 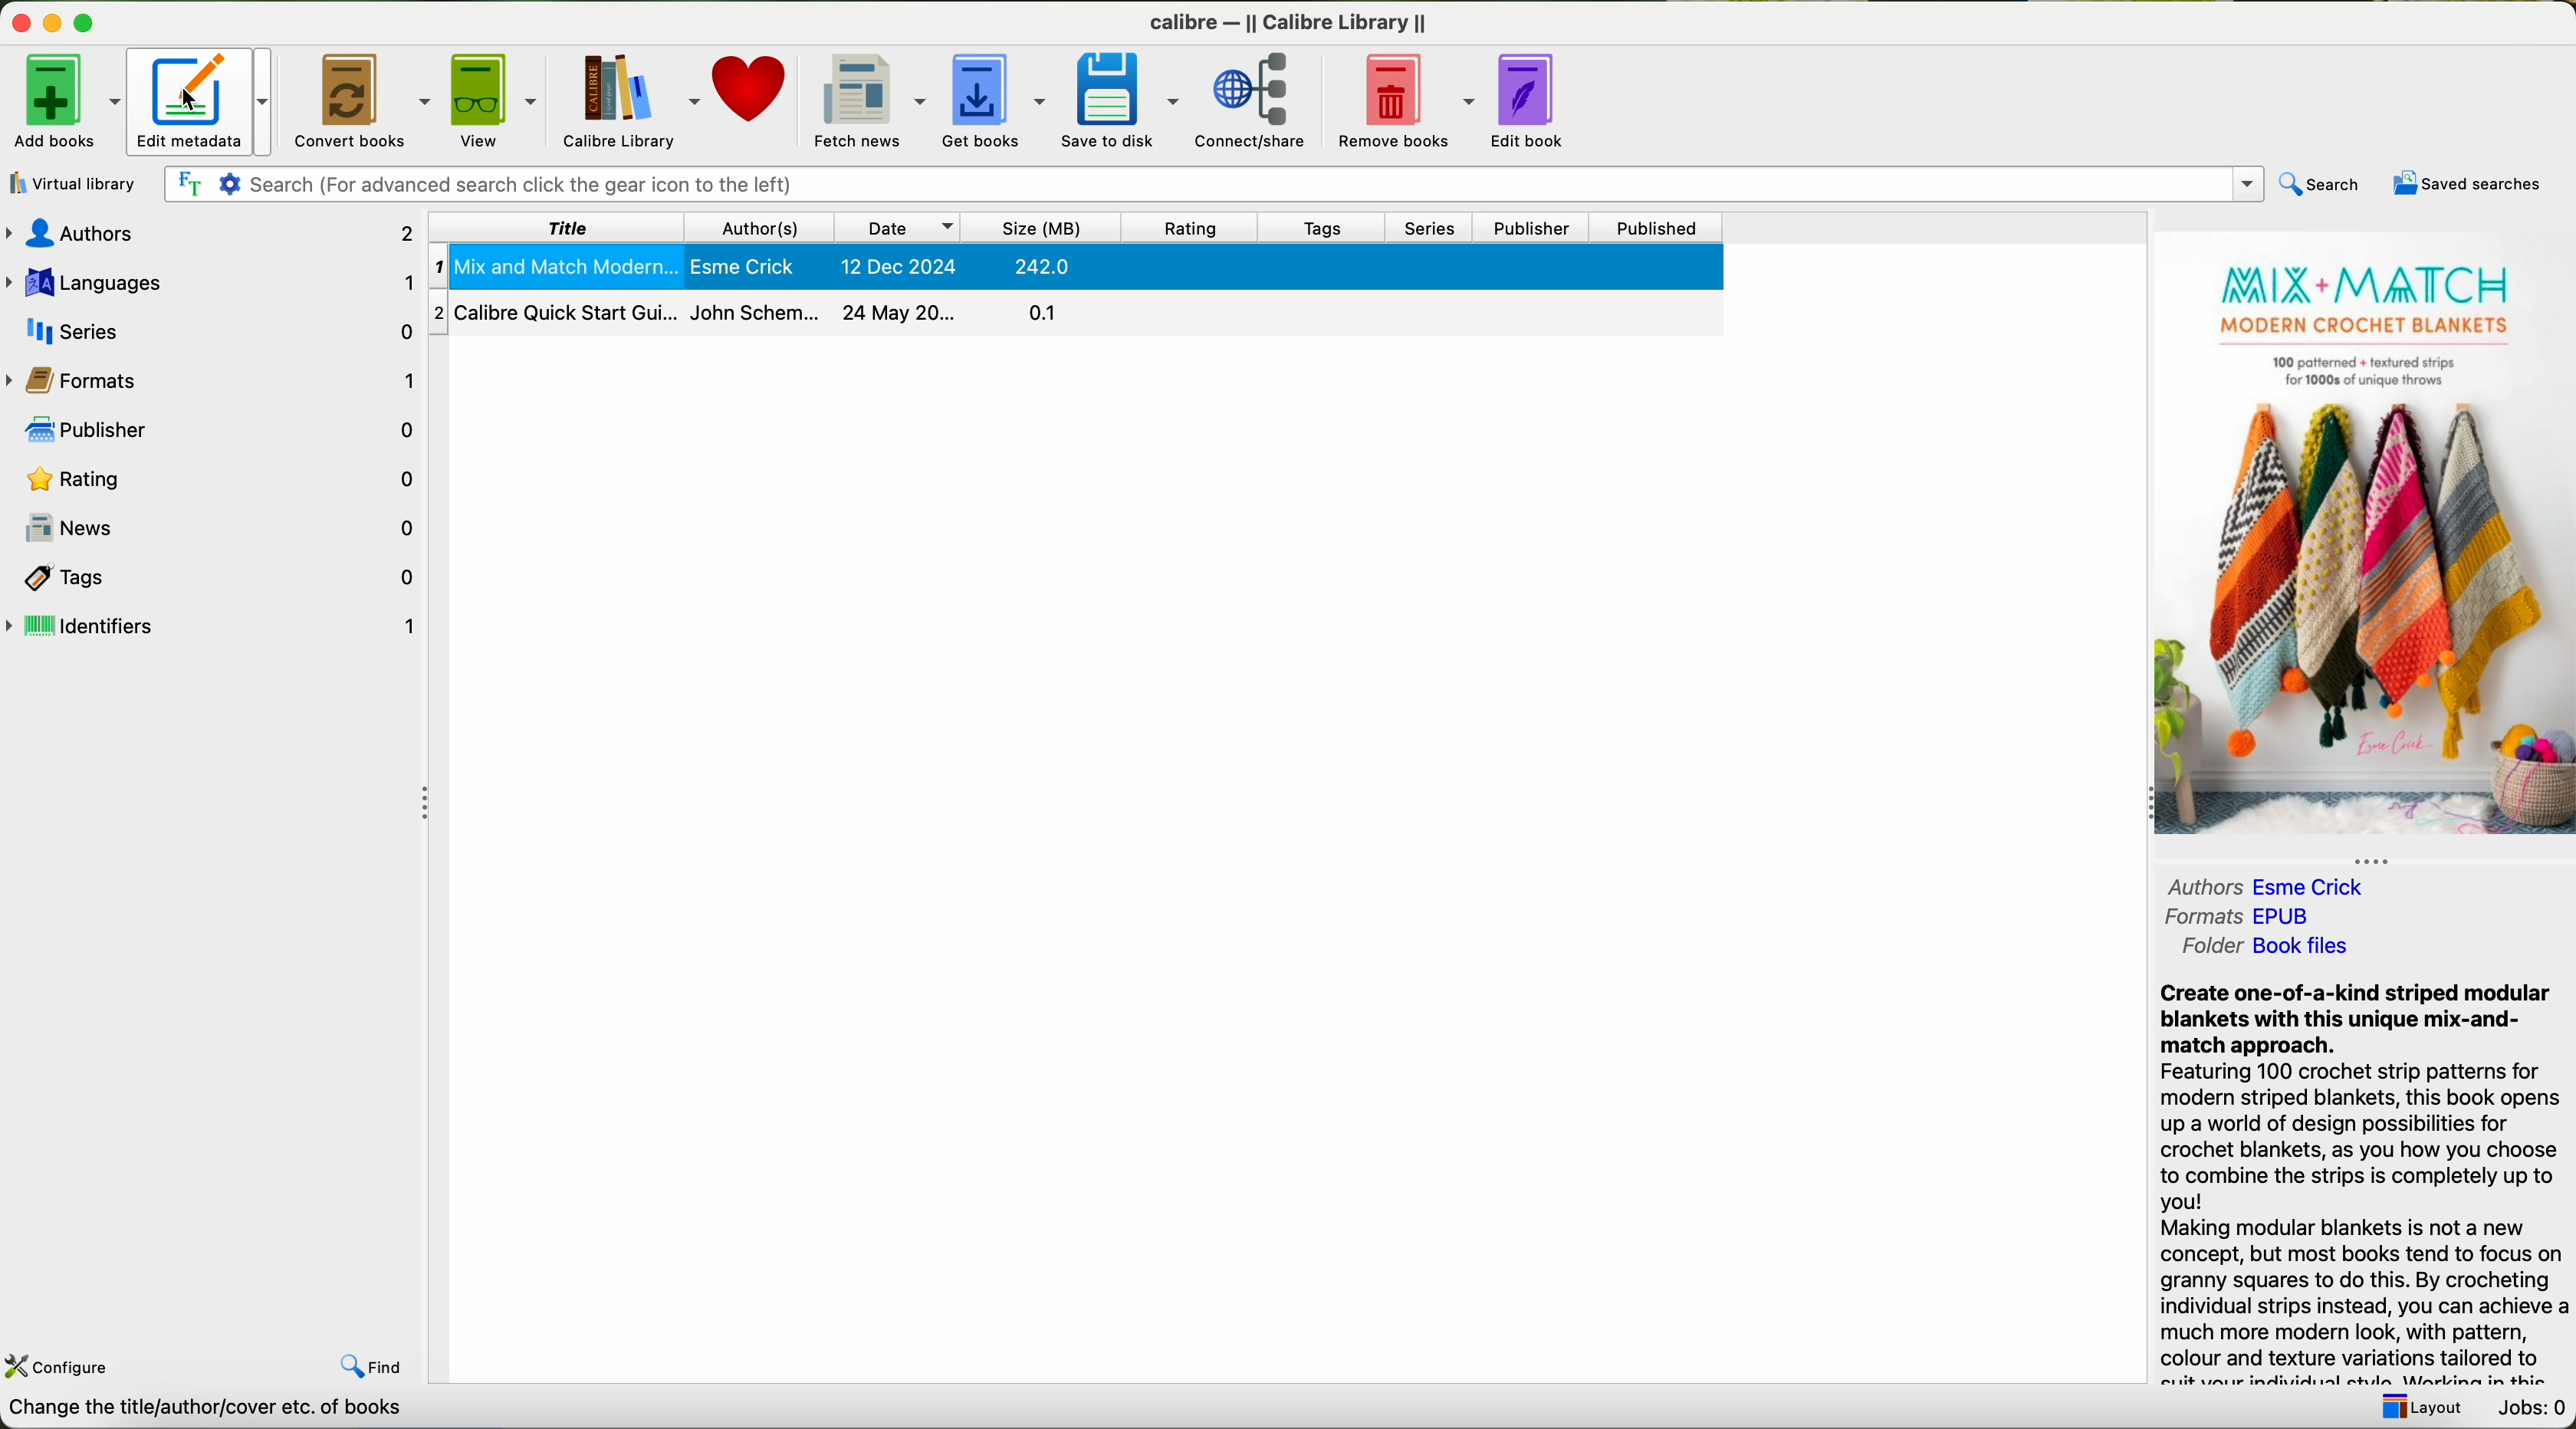 What do you see at coordinates (190, 100) in the screenshot?
I see `cursor` at bounding box center [190, 100].